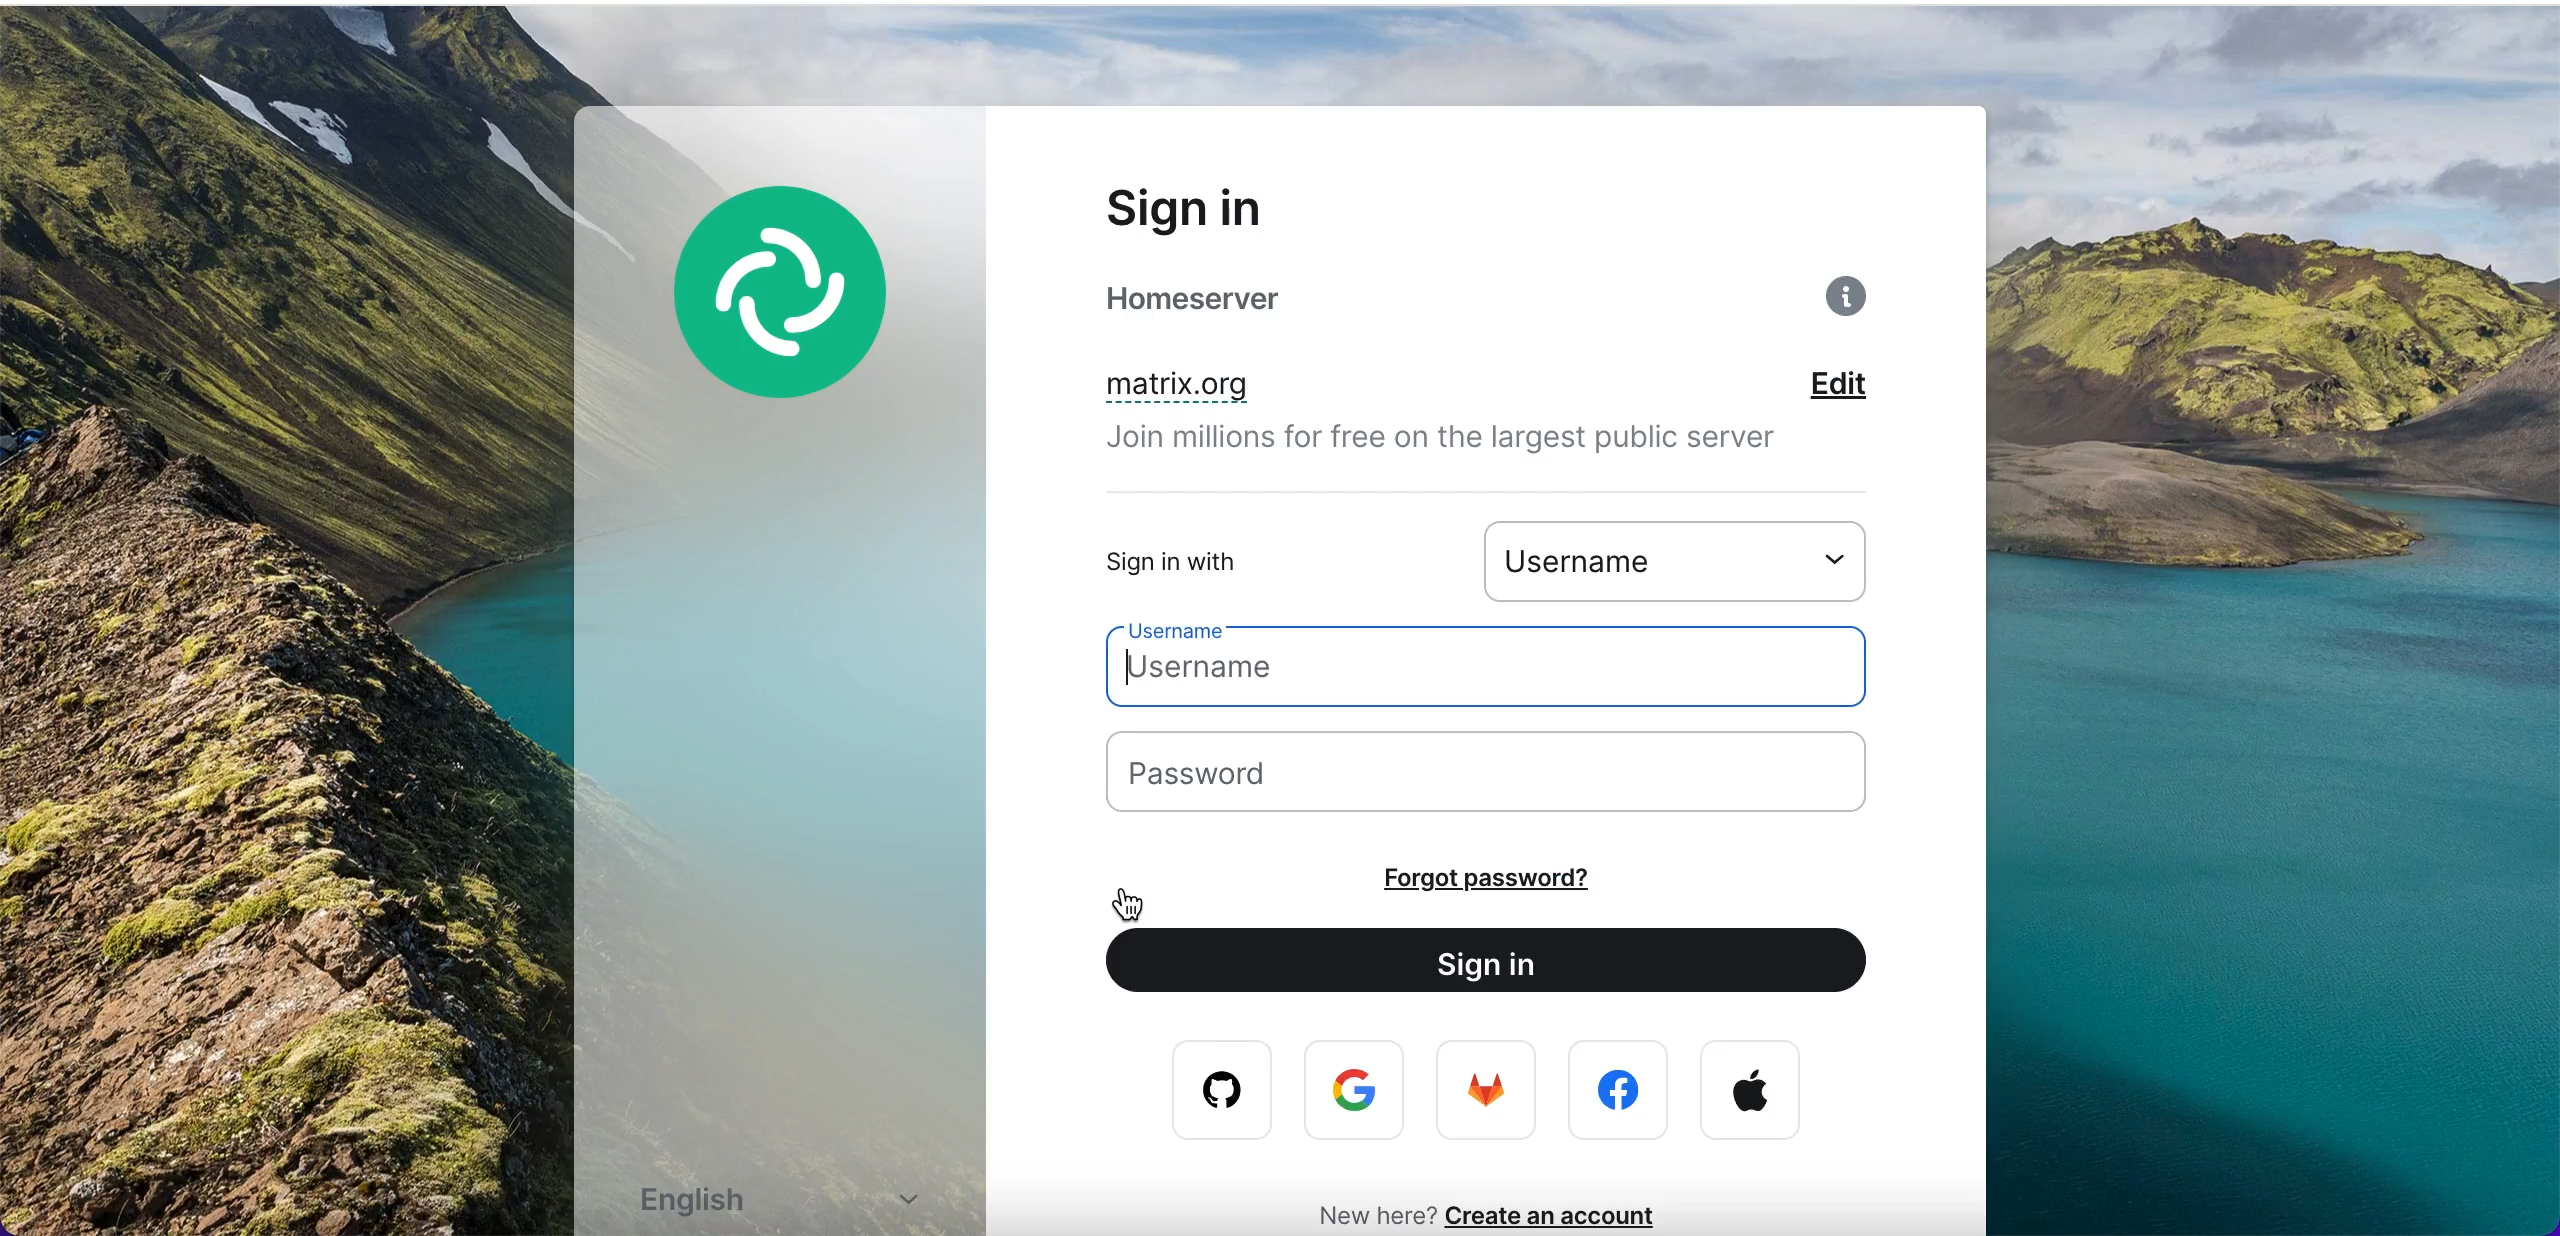  Describe the element at coordinates (1851, 303) in the screenshot. I see `info` at that location.